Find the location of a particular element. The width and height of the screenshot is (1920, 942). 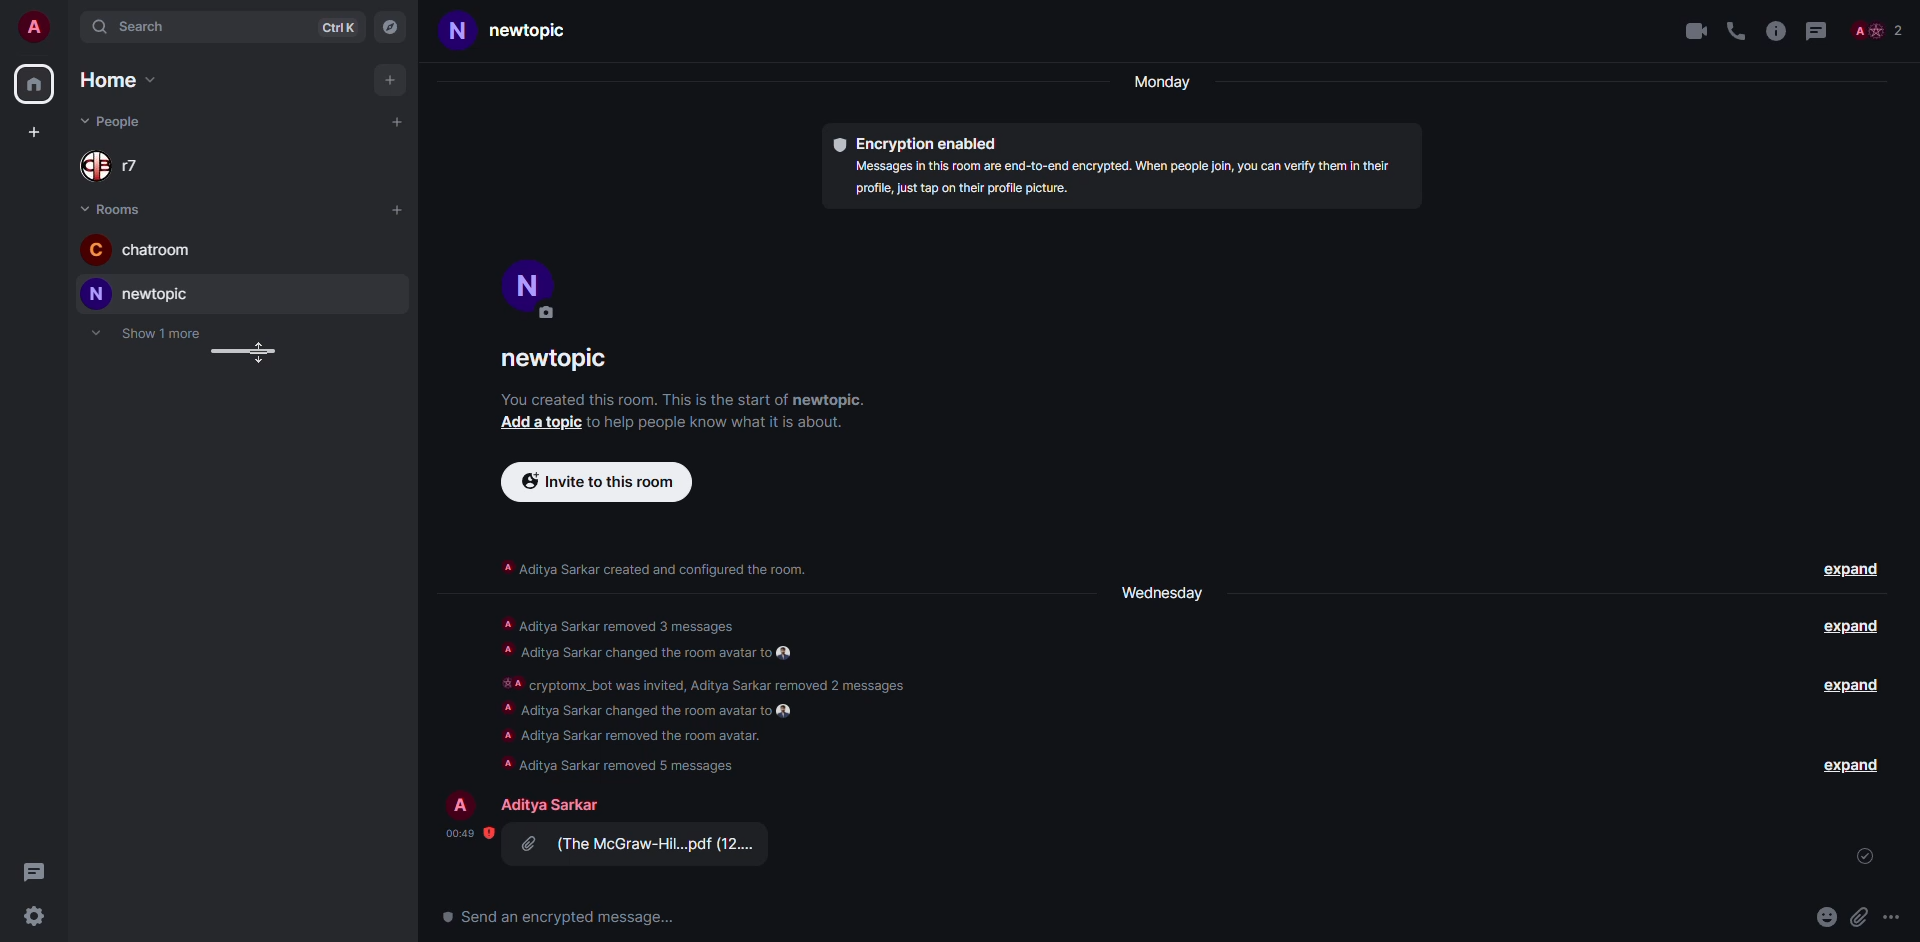

home is located at coordinates (34, 85).